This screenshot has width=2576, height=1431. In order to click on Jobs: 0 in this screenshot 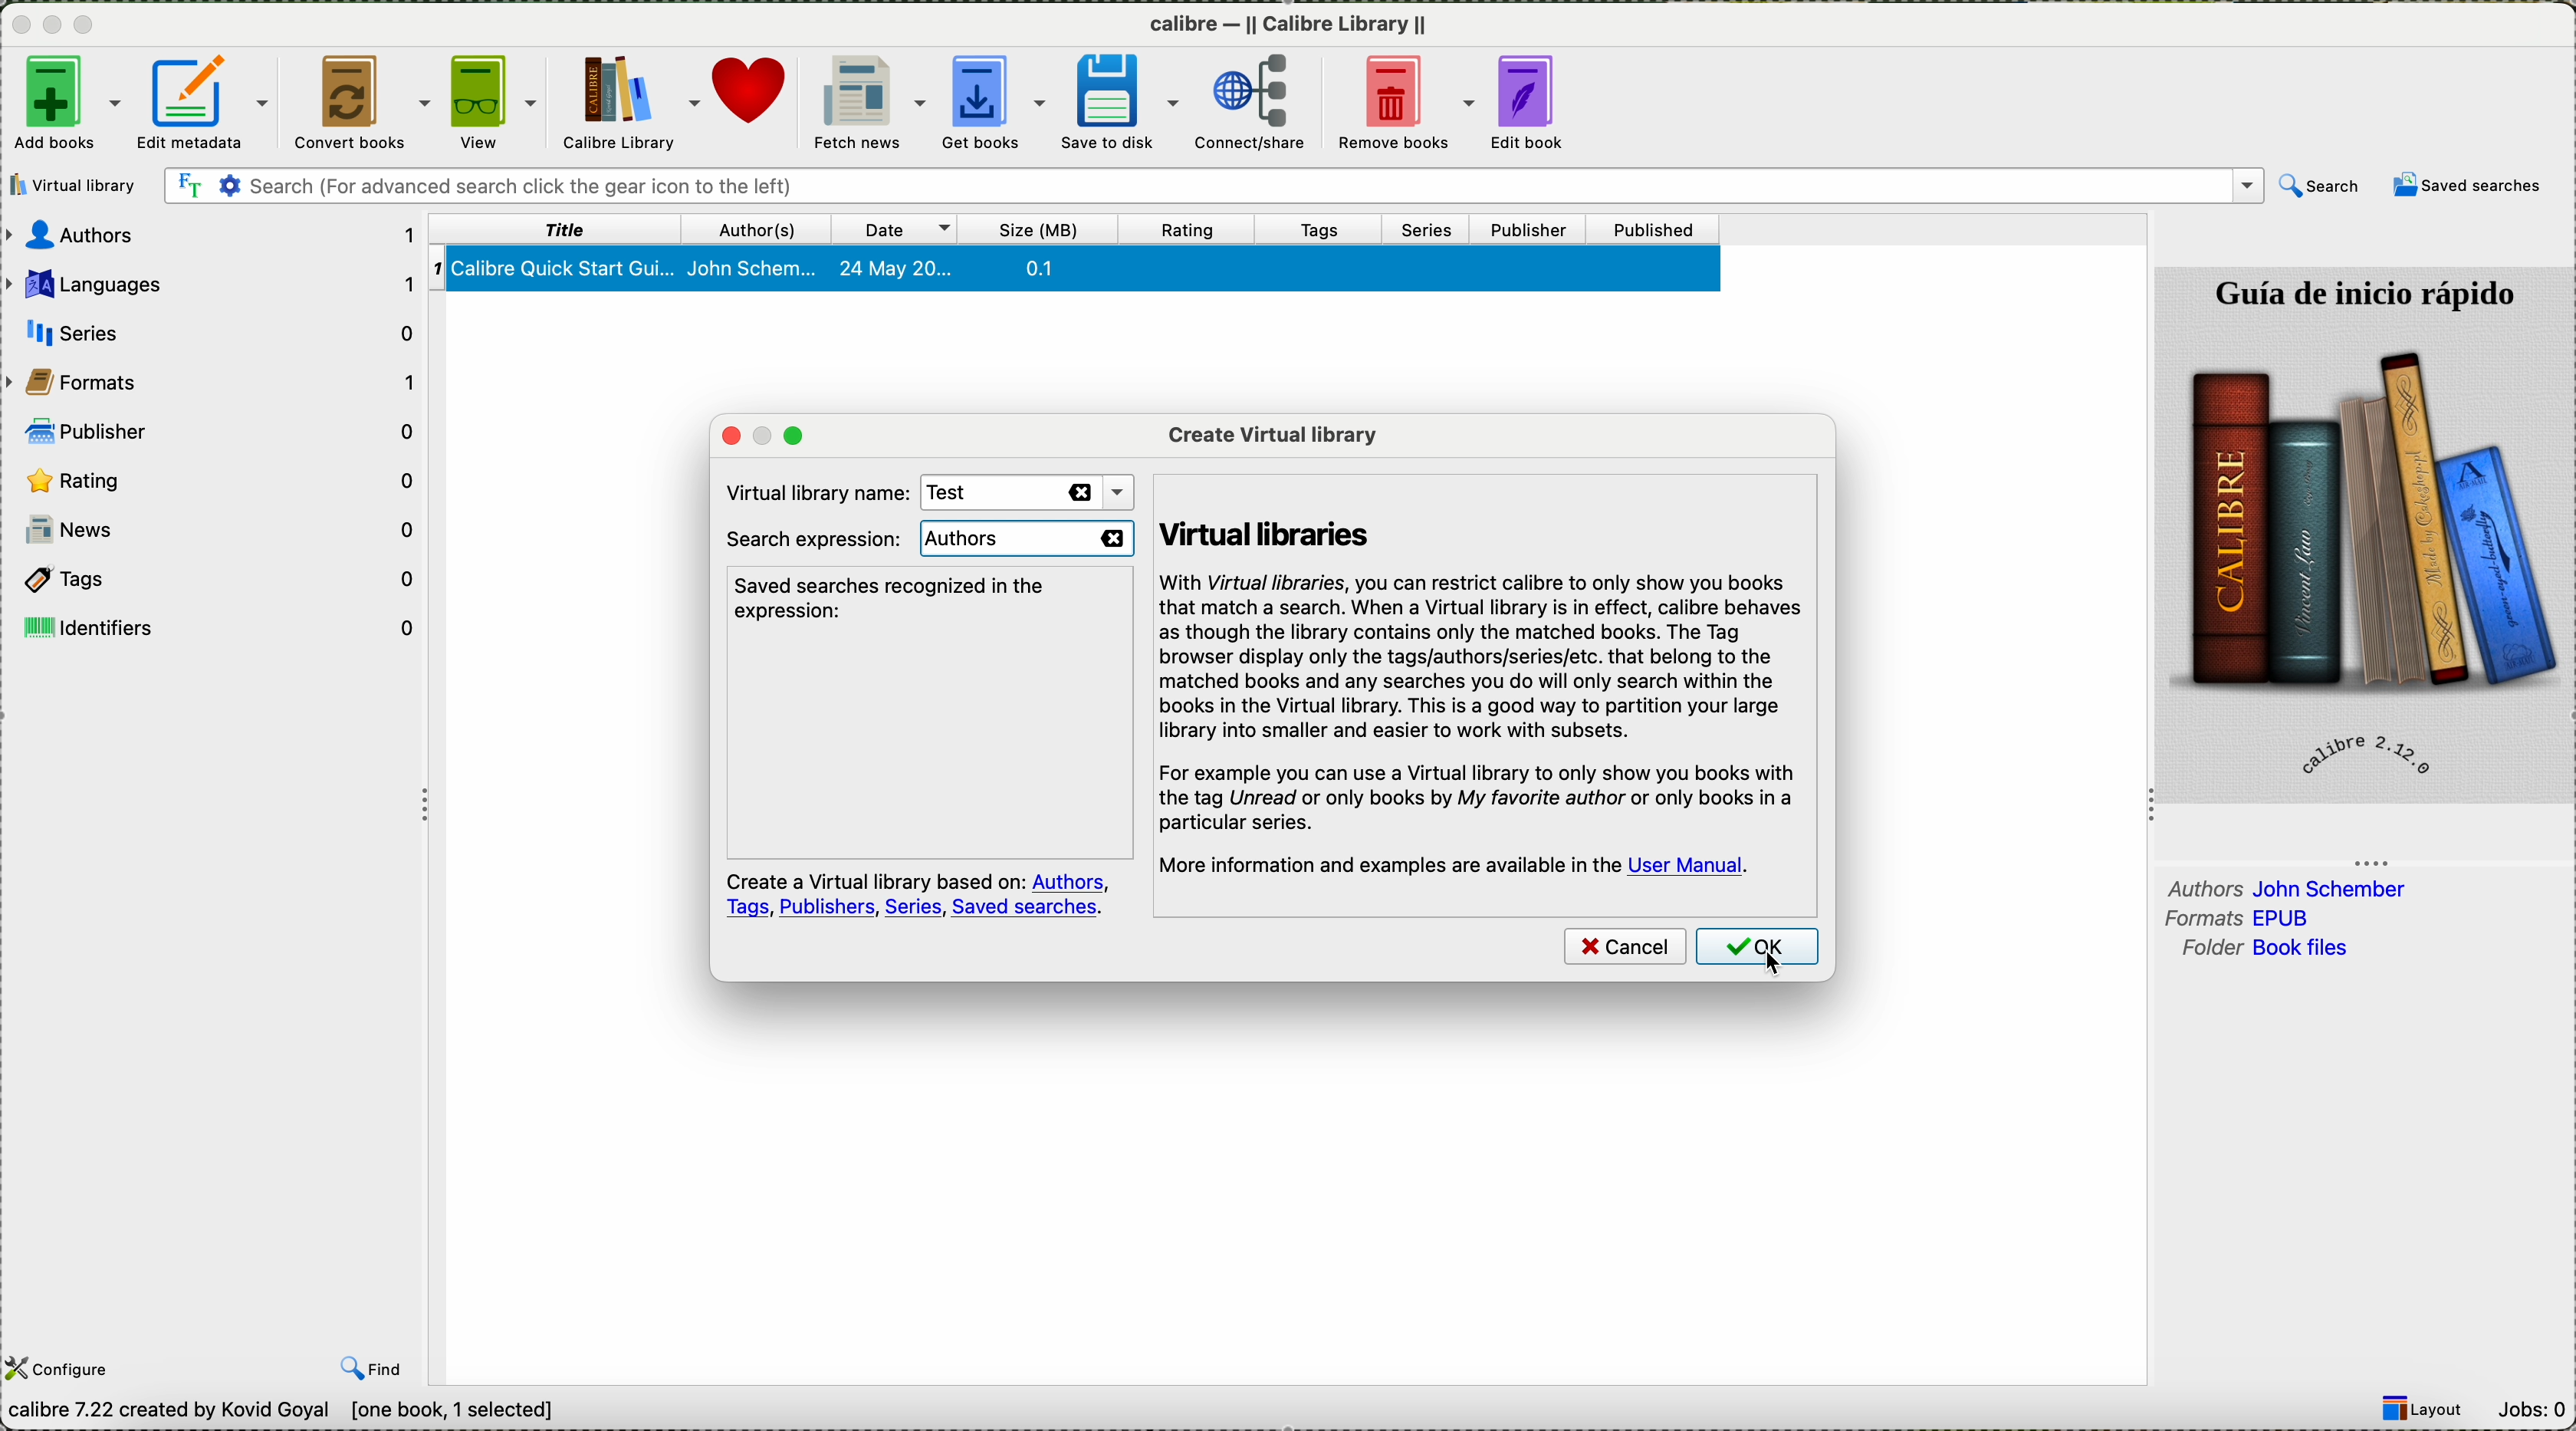, I will do `click(2536, 1409)`.